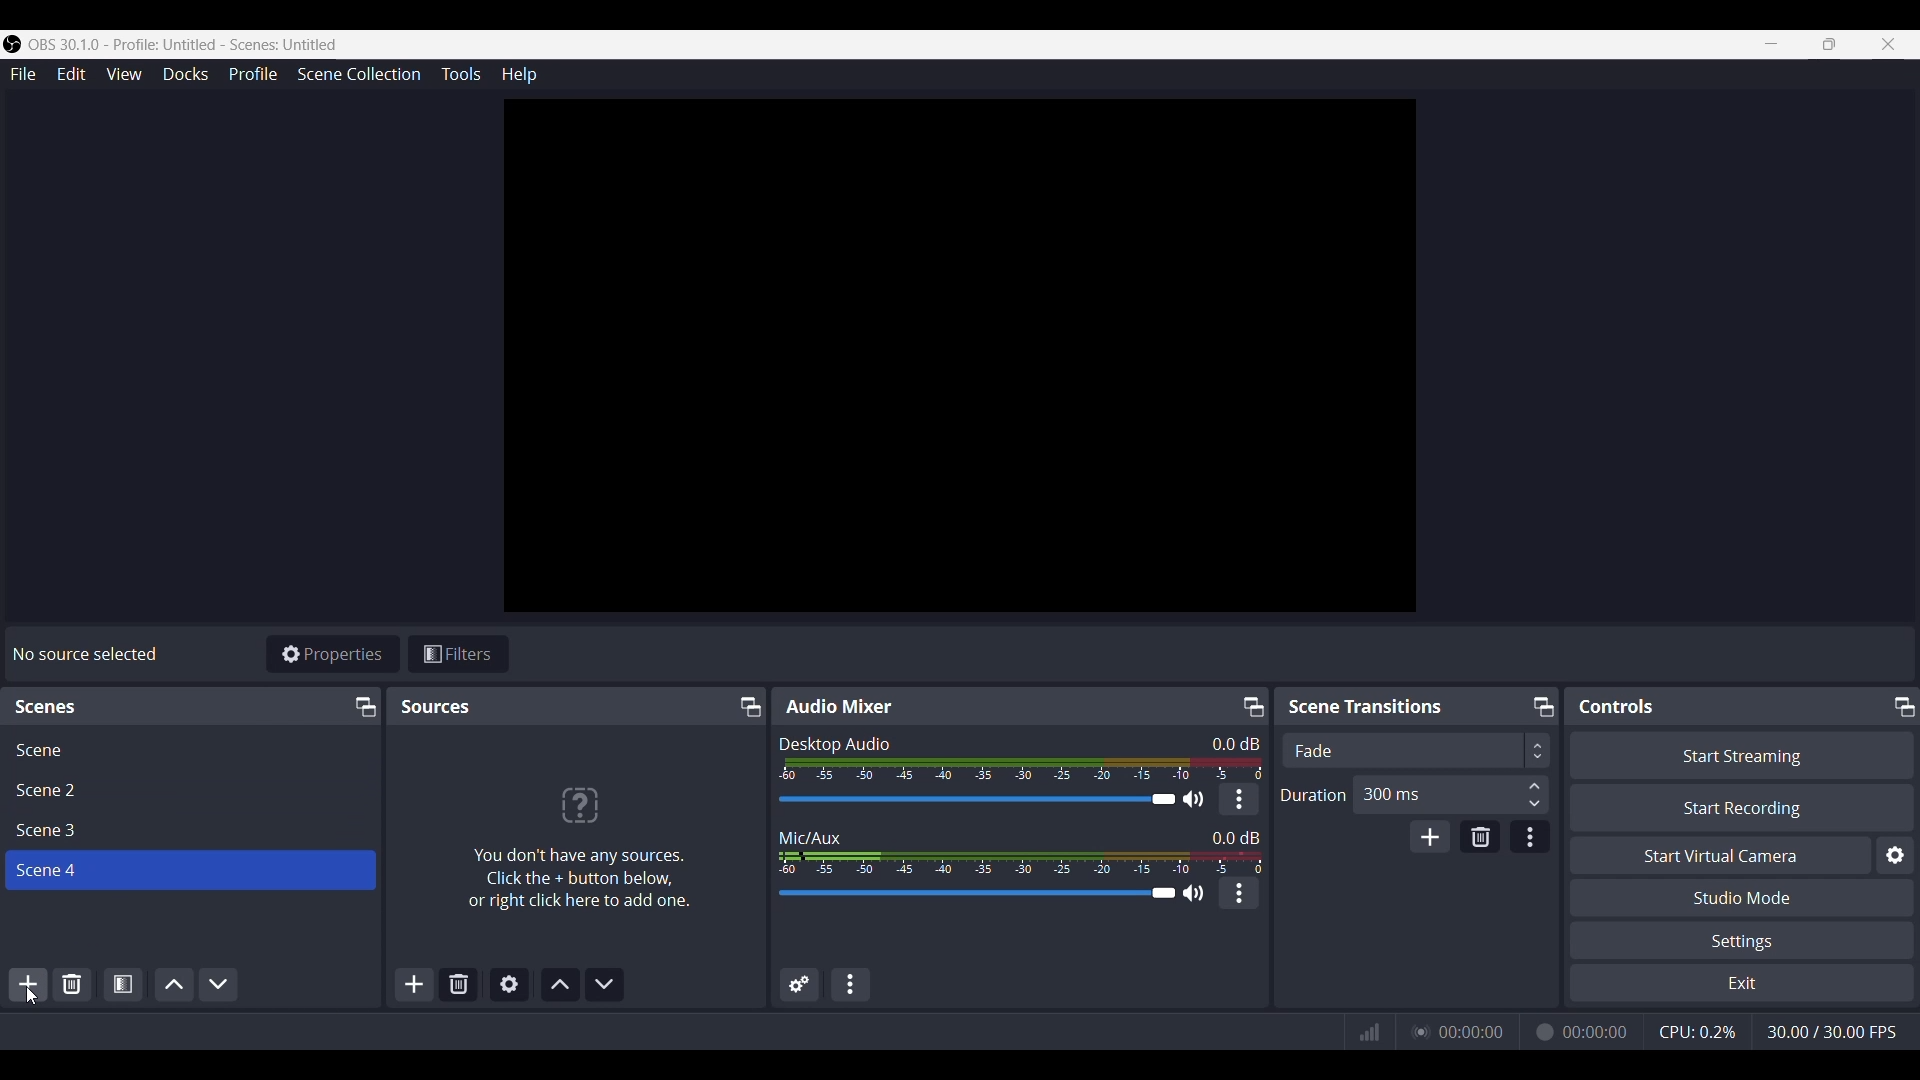  What do you see at coordinates (508, 985) in the screenshot?
I see `Open Source Properties` at bounding box center [508, 985].